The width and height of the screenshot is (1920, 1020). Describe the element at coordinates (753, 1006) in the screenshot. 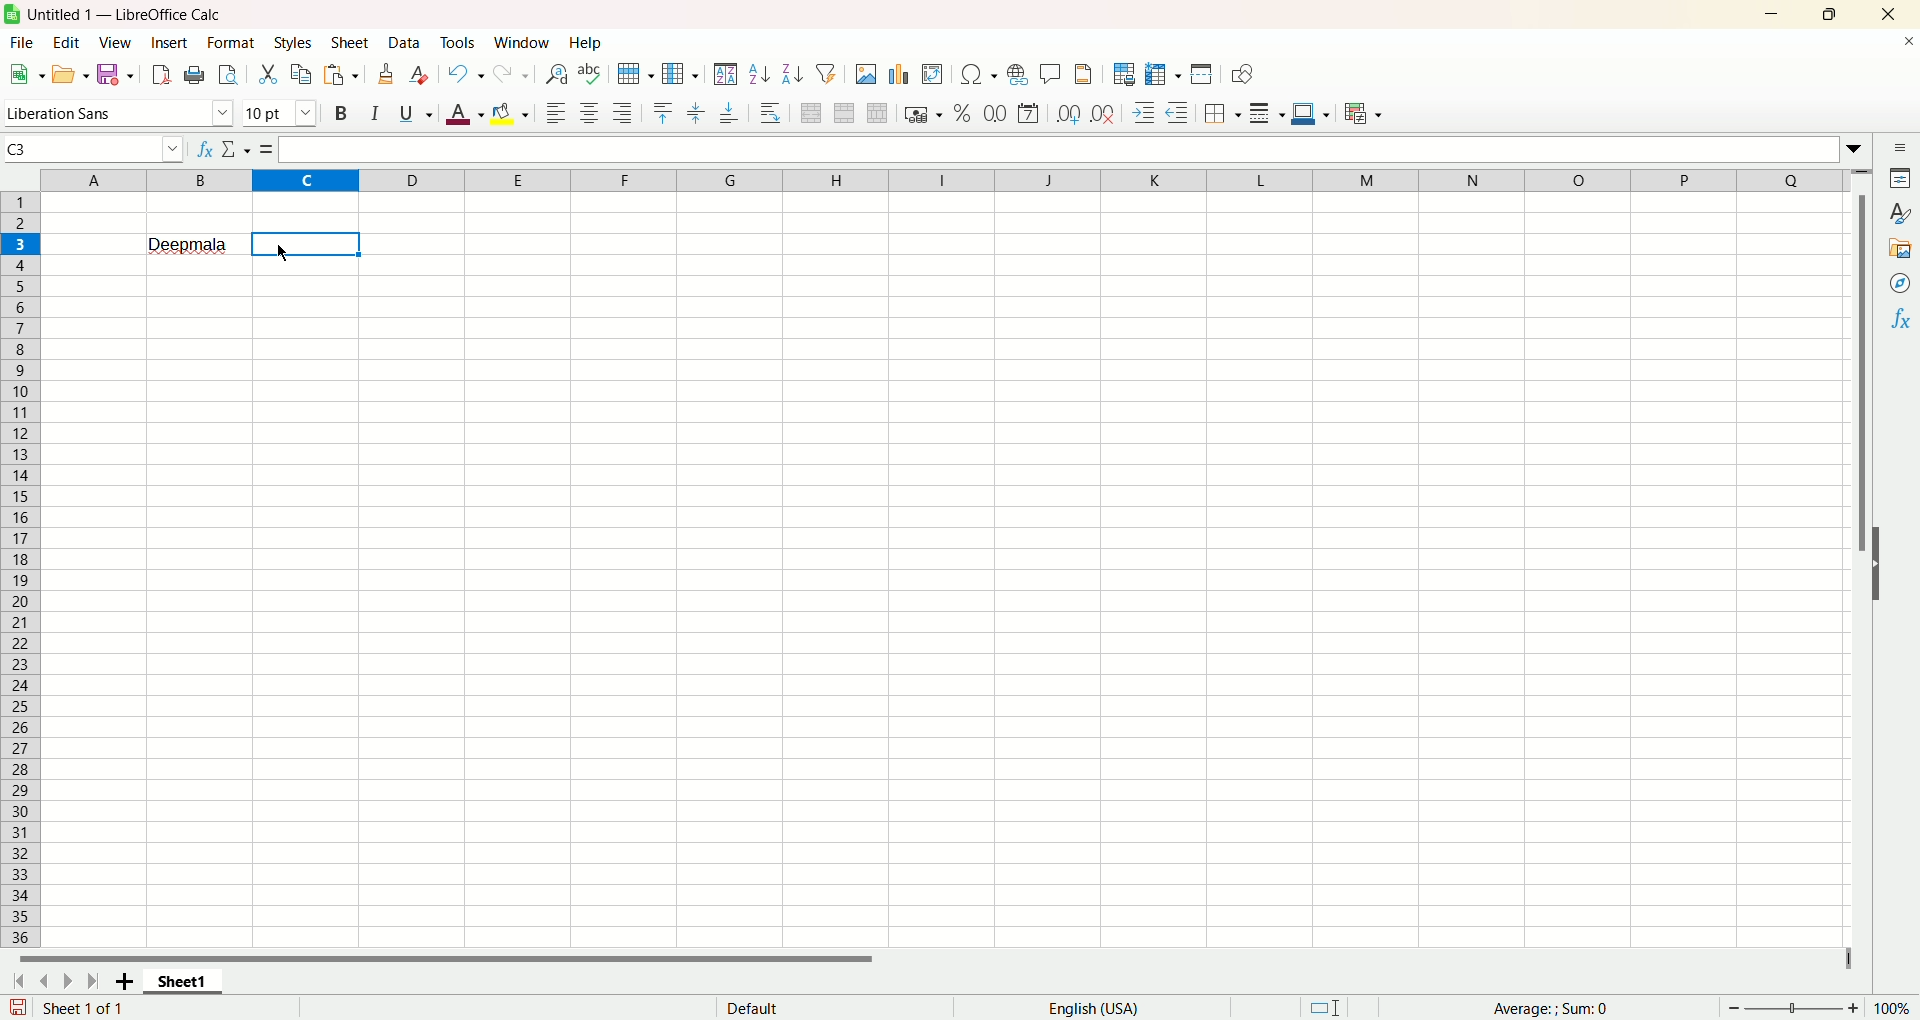

I see `Text` at that location.